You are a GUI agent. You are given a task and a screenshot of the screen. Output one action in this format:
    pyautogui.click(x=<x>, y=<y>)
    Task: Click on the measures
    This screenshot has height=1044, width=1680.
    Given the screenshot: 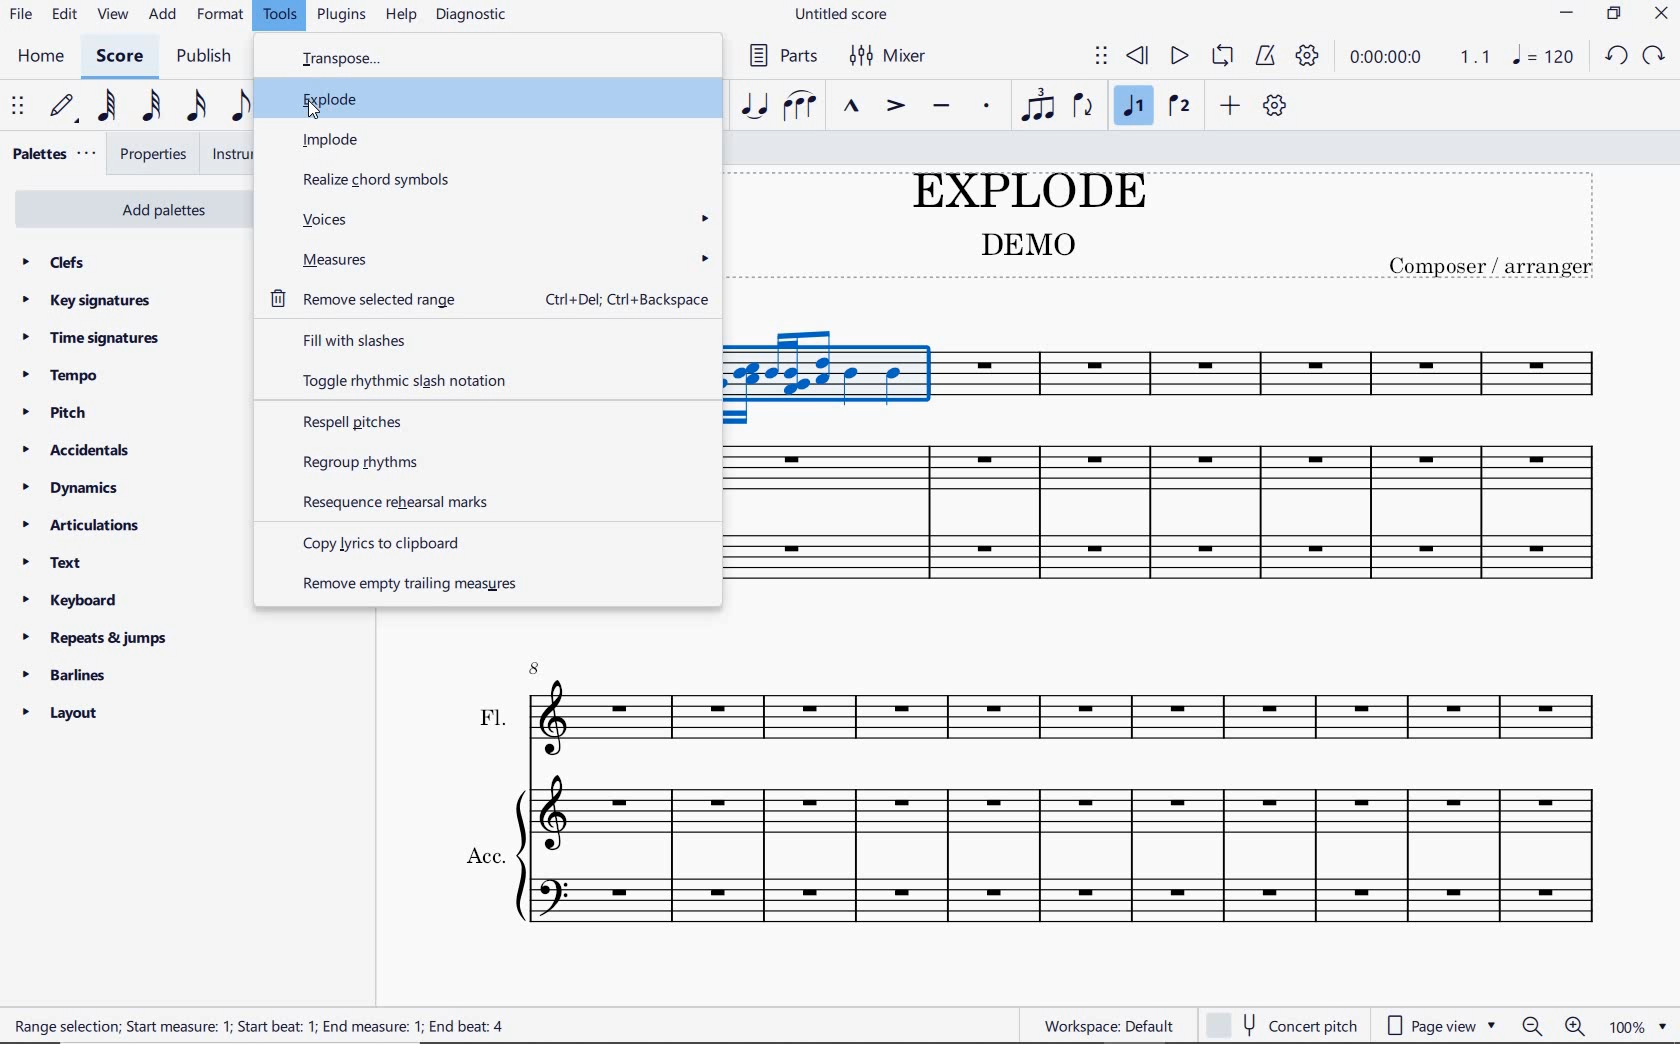 What is the action you would take?
    pyautogui.click(x=493, y=259)
    